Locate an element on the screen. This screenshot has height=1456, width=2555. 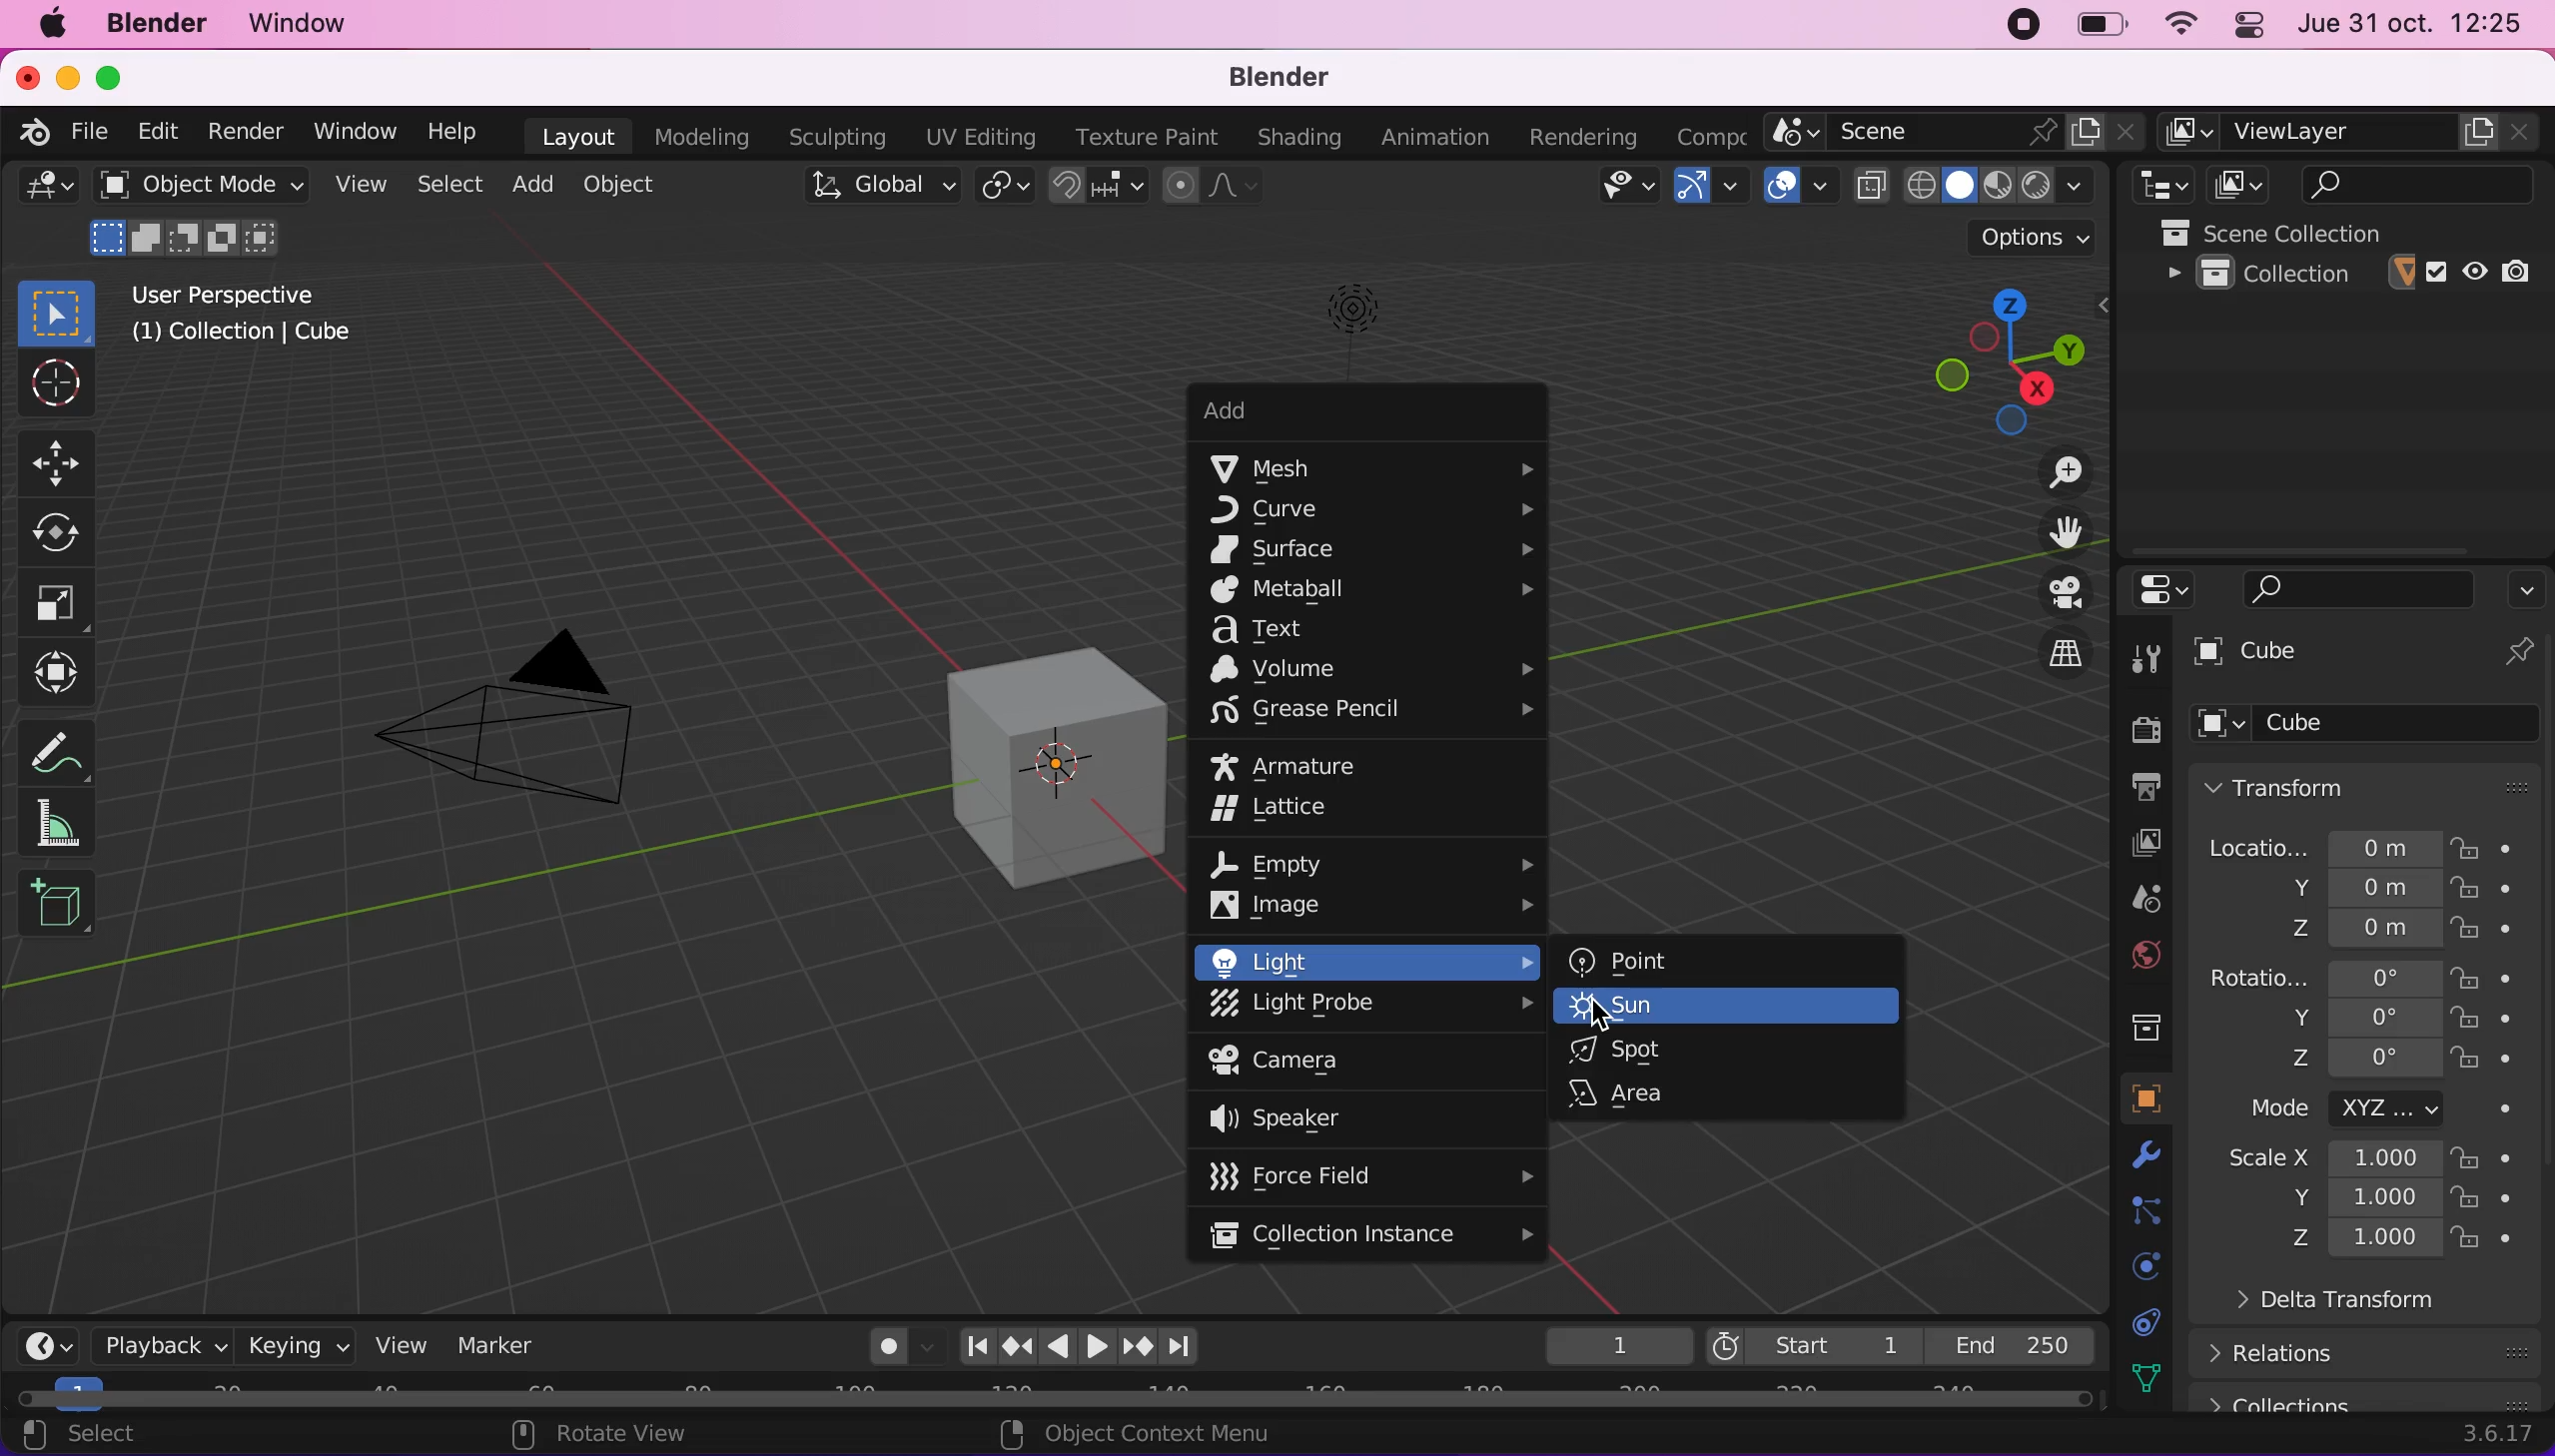
select is located at coordinates (452, 184).